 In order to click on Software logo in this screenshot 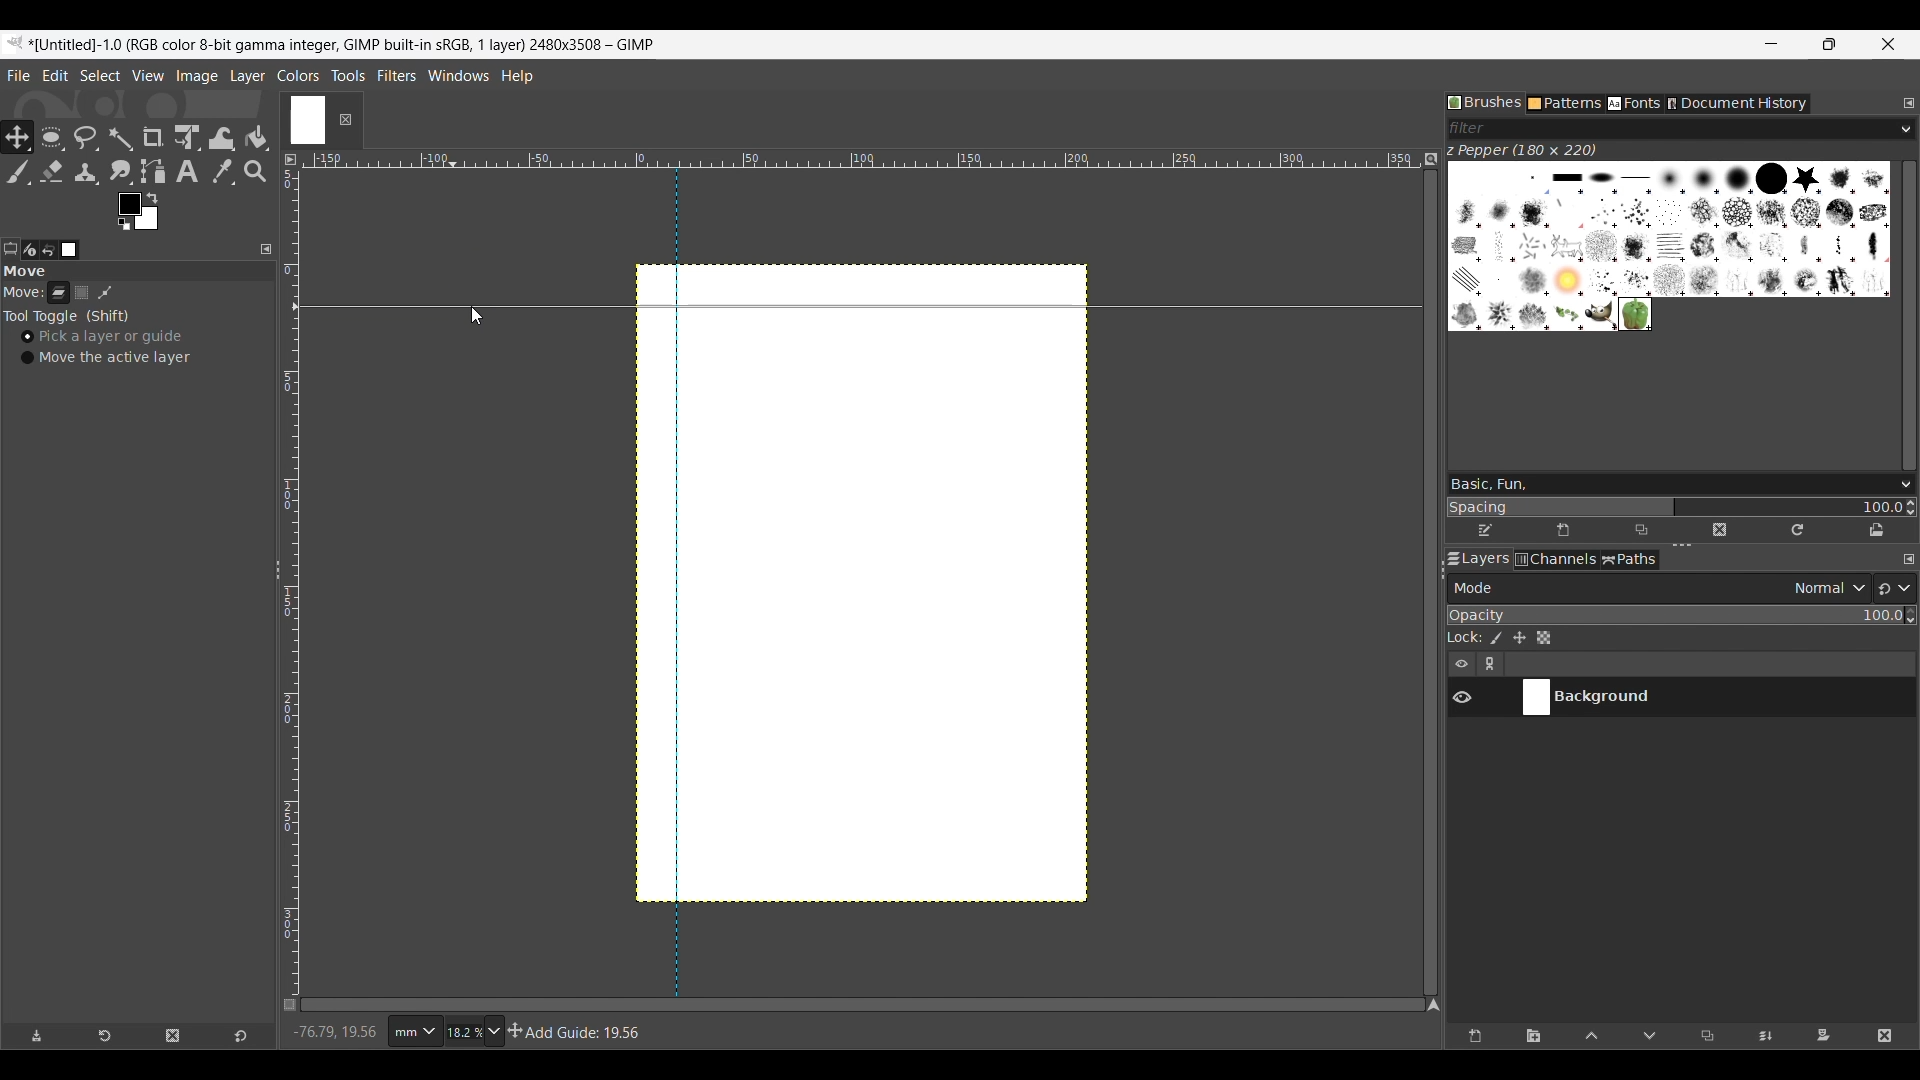, I will do `click(15, 43)`.